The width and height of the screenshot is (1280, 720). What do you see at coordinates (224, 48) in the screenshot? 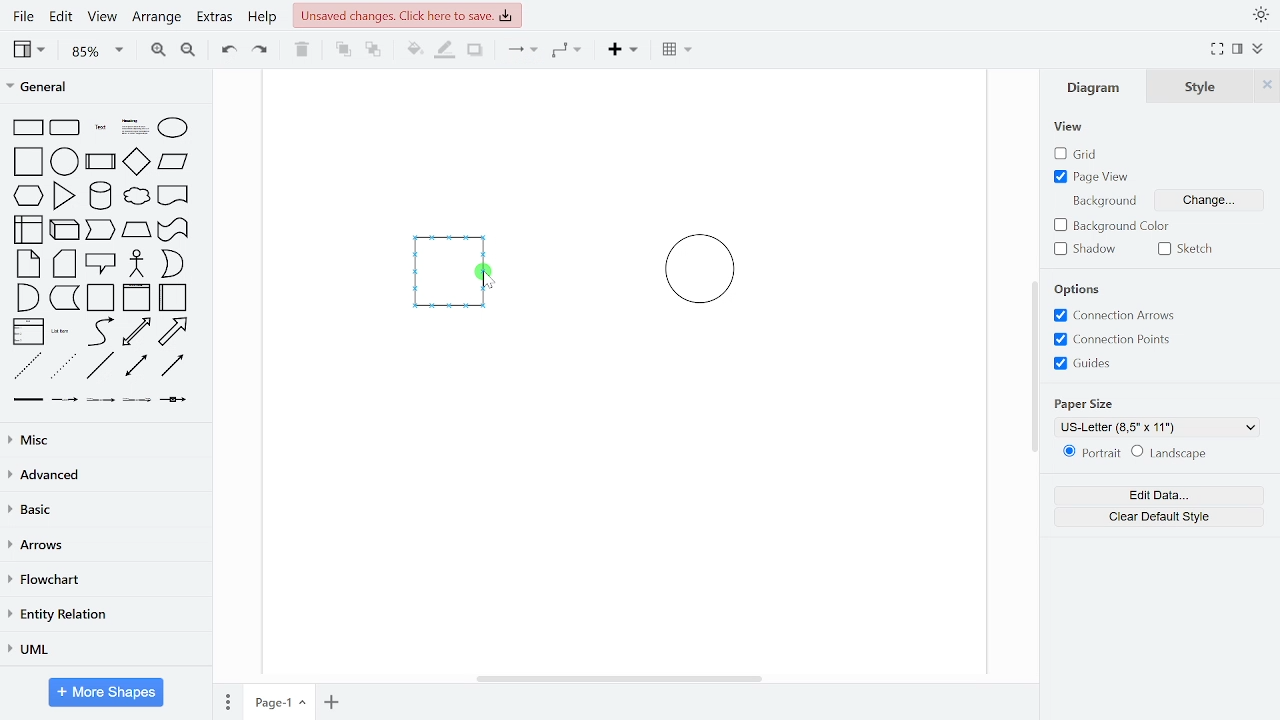
I see `undo` at bounding box center [224, 48].